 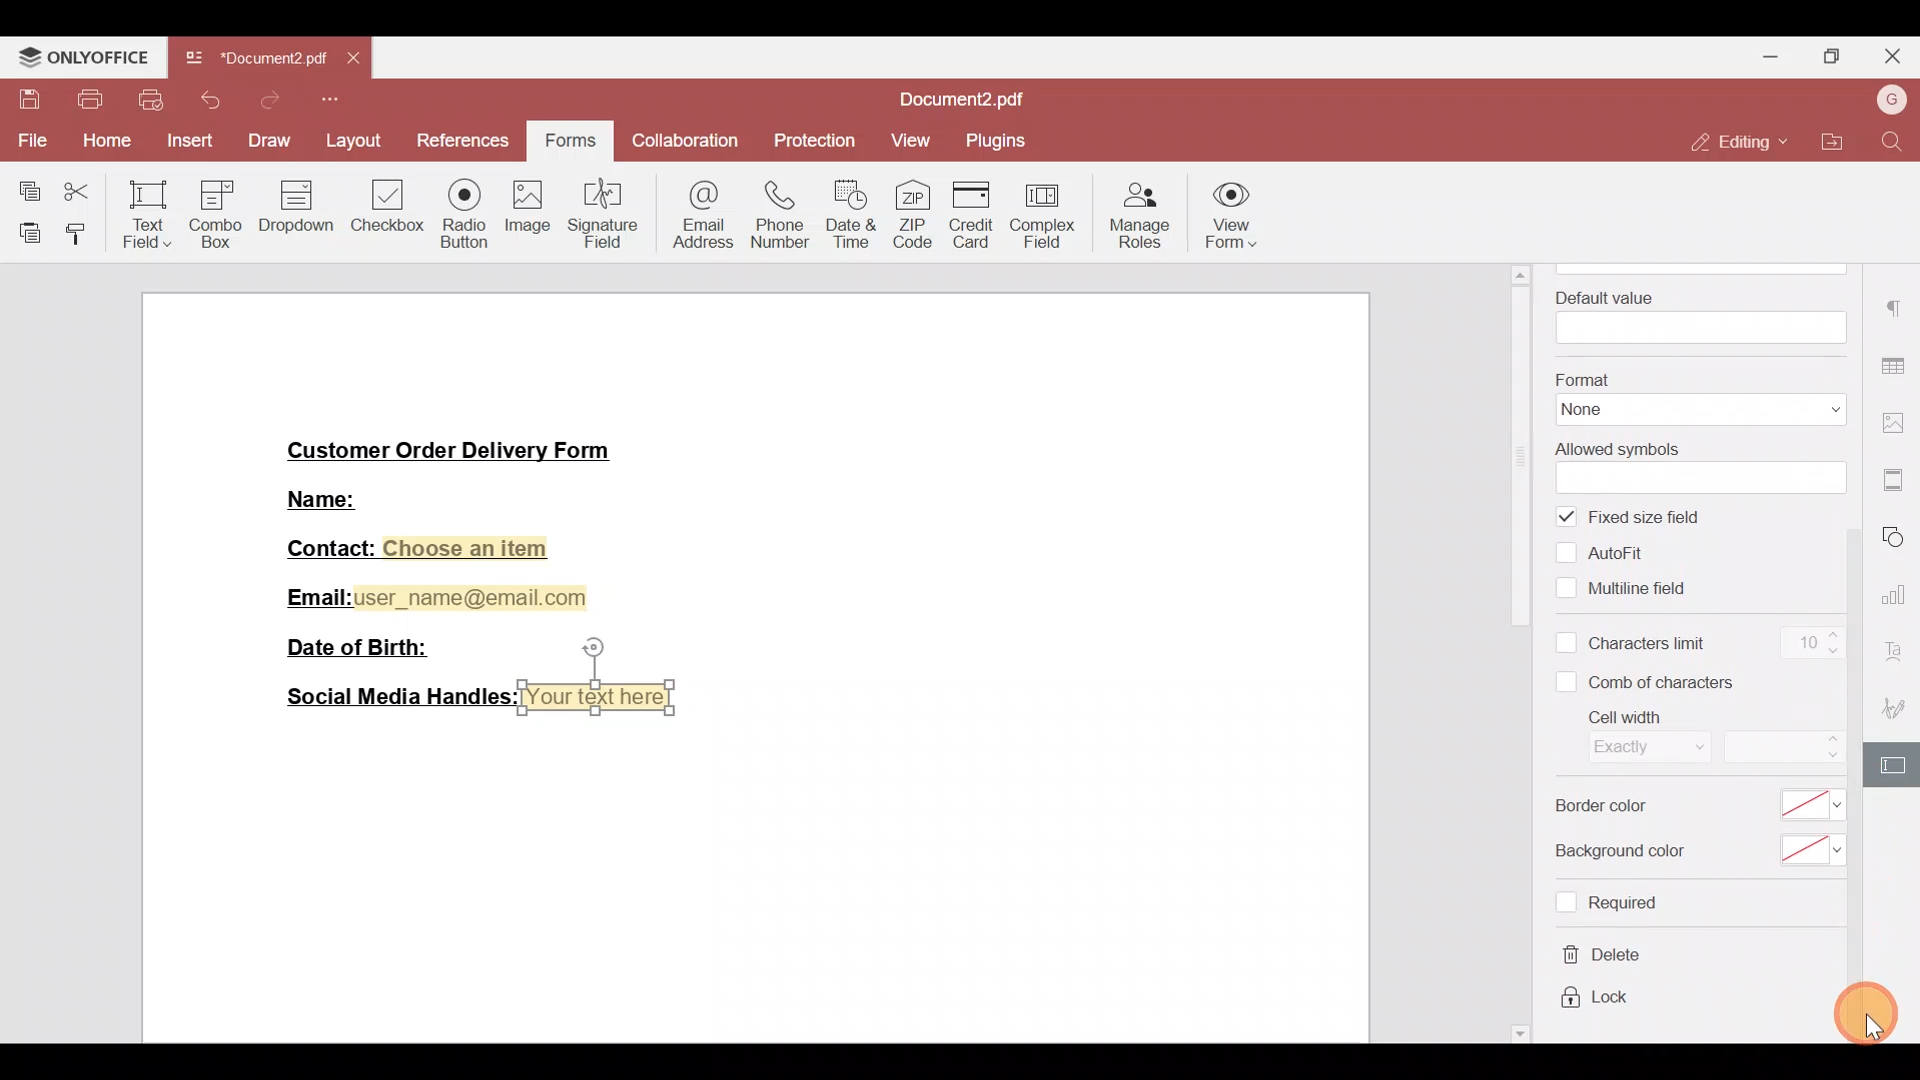 I want to click on Name:, so click(x=347, y=497).